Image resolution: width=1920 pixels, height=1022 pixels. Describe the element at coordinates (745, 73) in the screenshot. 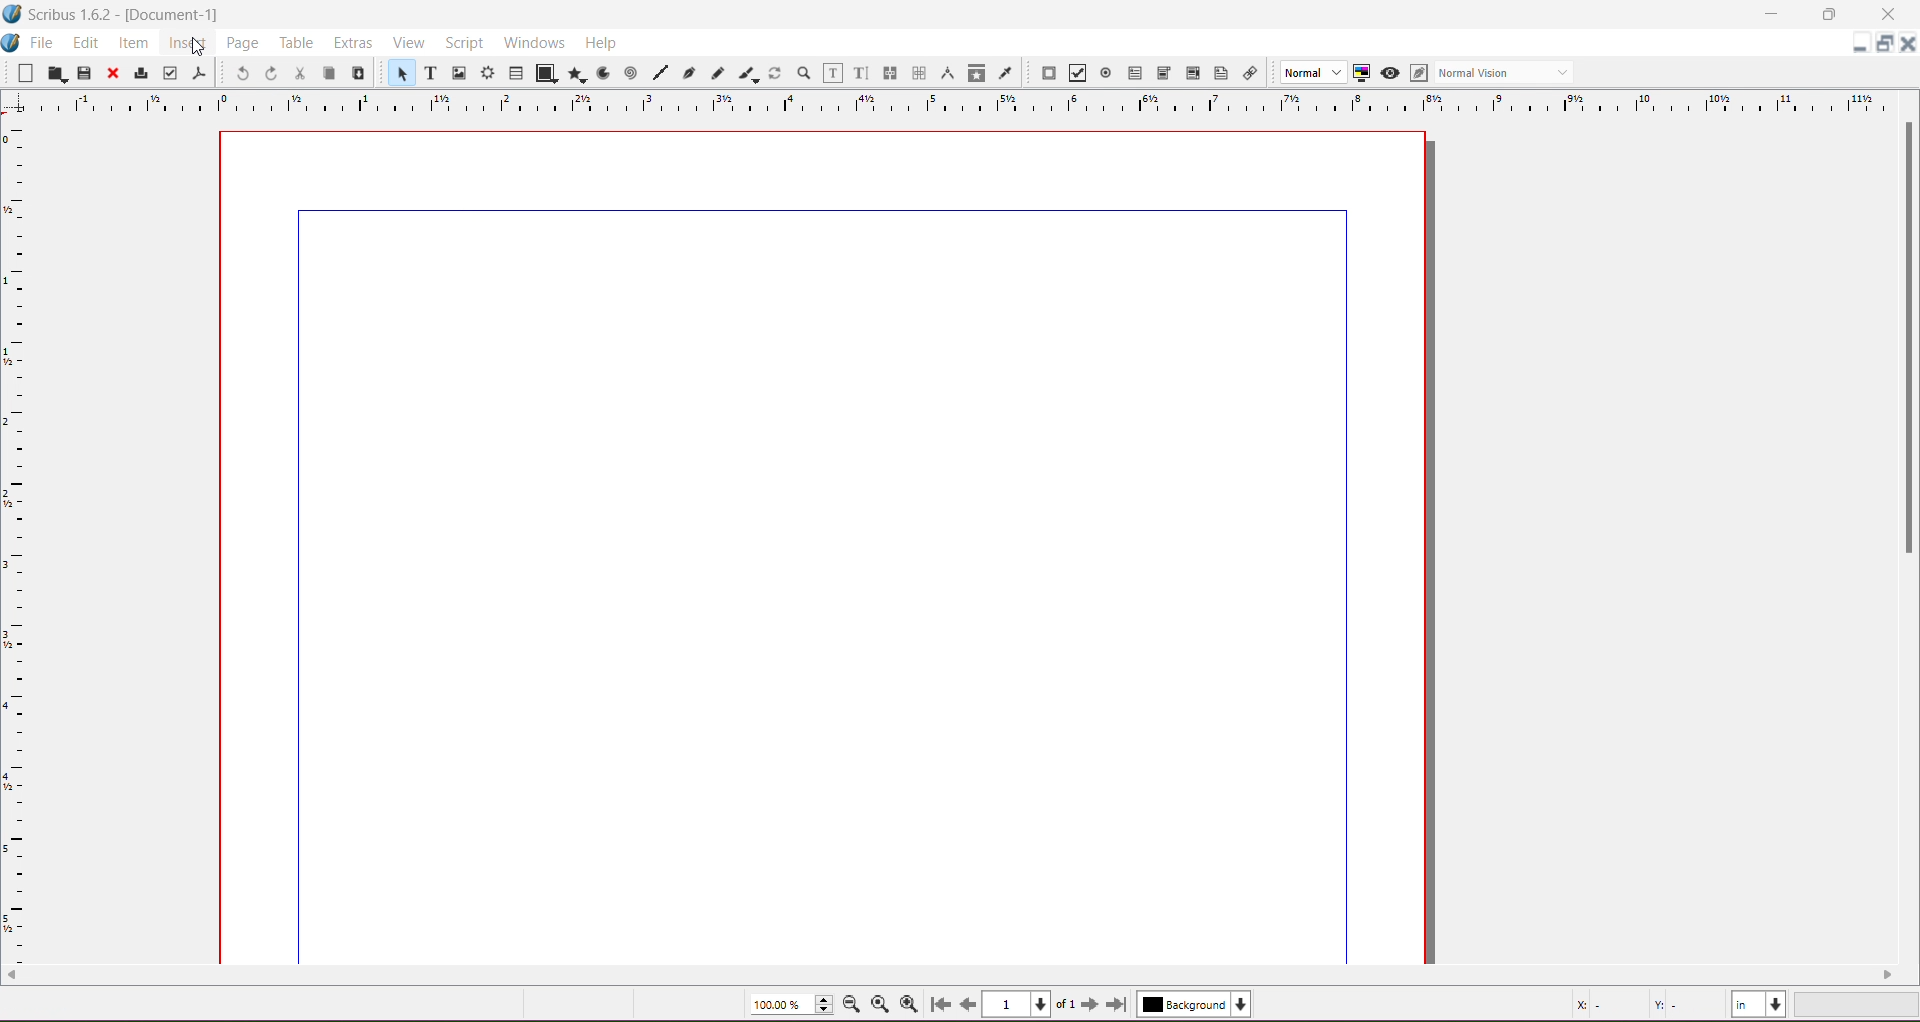

I see `Calligraphic Line` at that location.